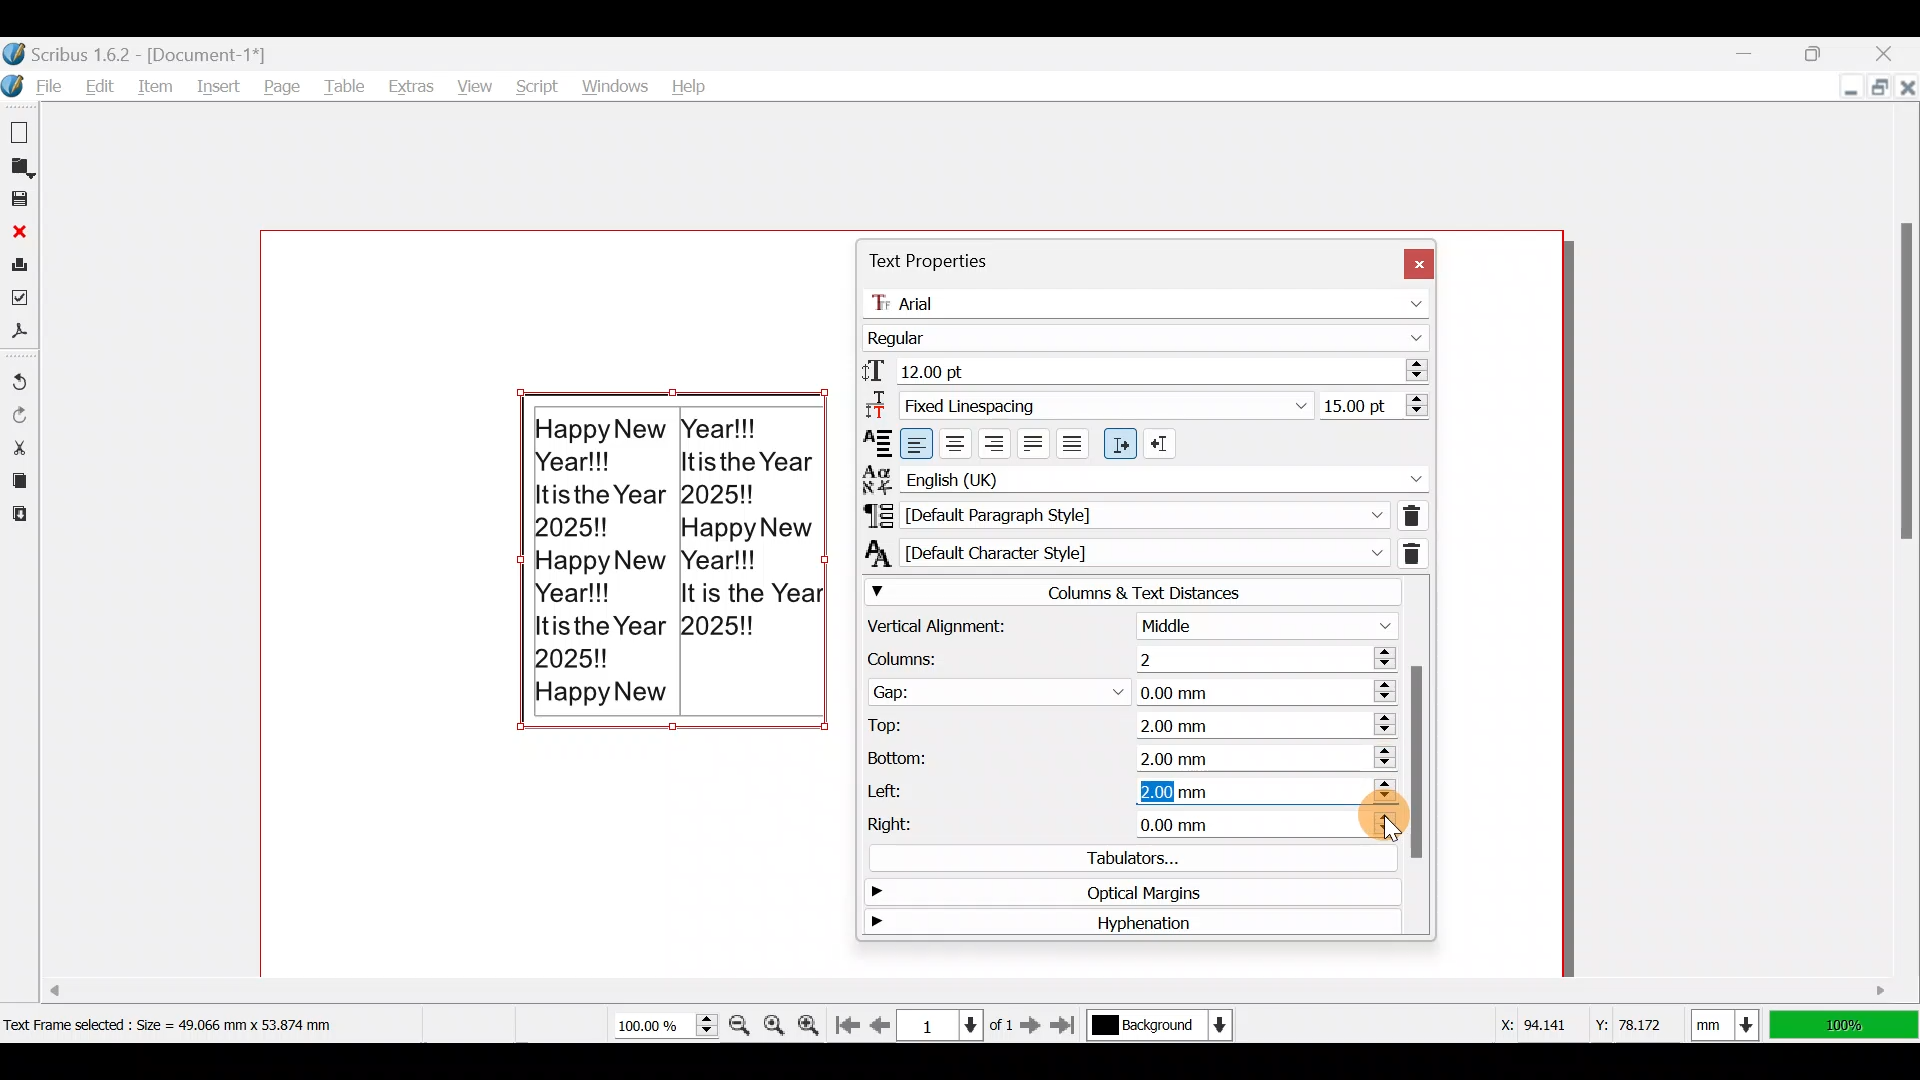 This screenshot has width=1920, height=1080. I want to click on View, so click(472, 82).